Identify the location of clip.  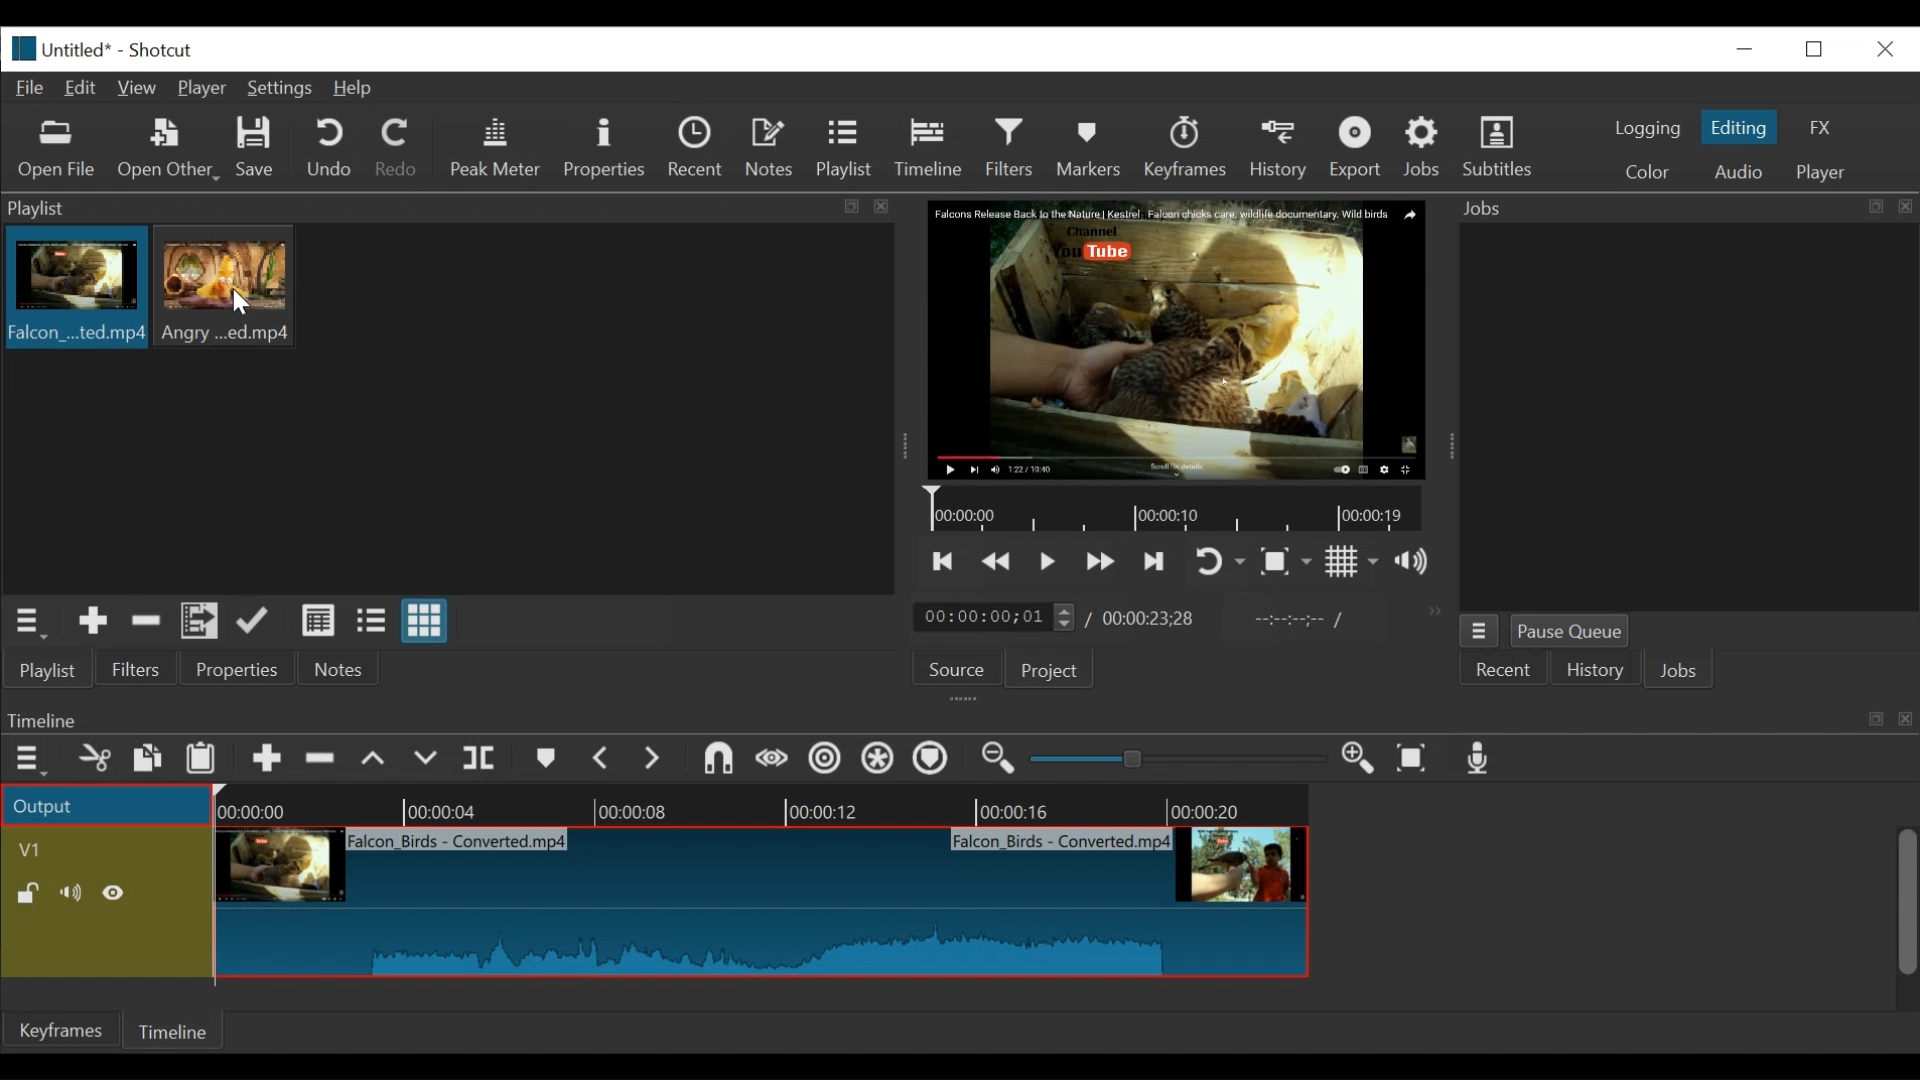
(73, 290).